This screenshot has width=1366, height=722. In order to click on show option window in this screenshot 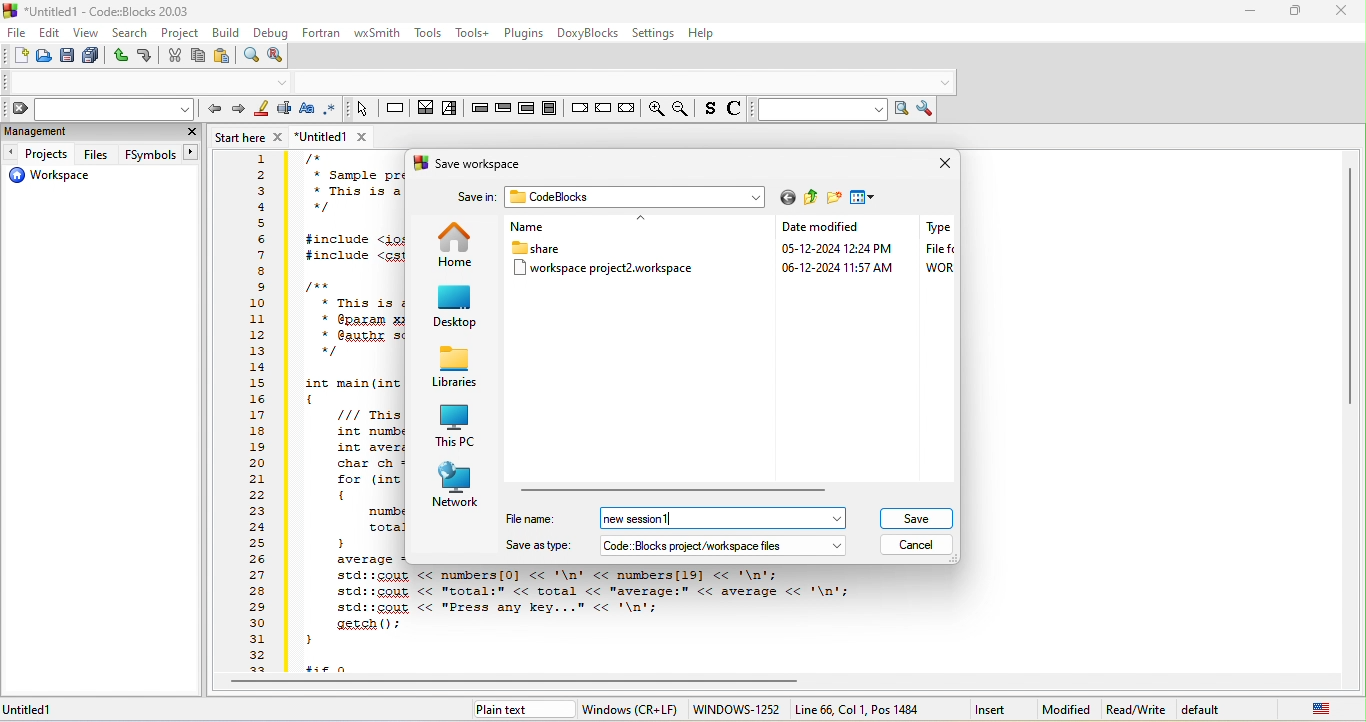, I will do `click(928, 109)`.